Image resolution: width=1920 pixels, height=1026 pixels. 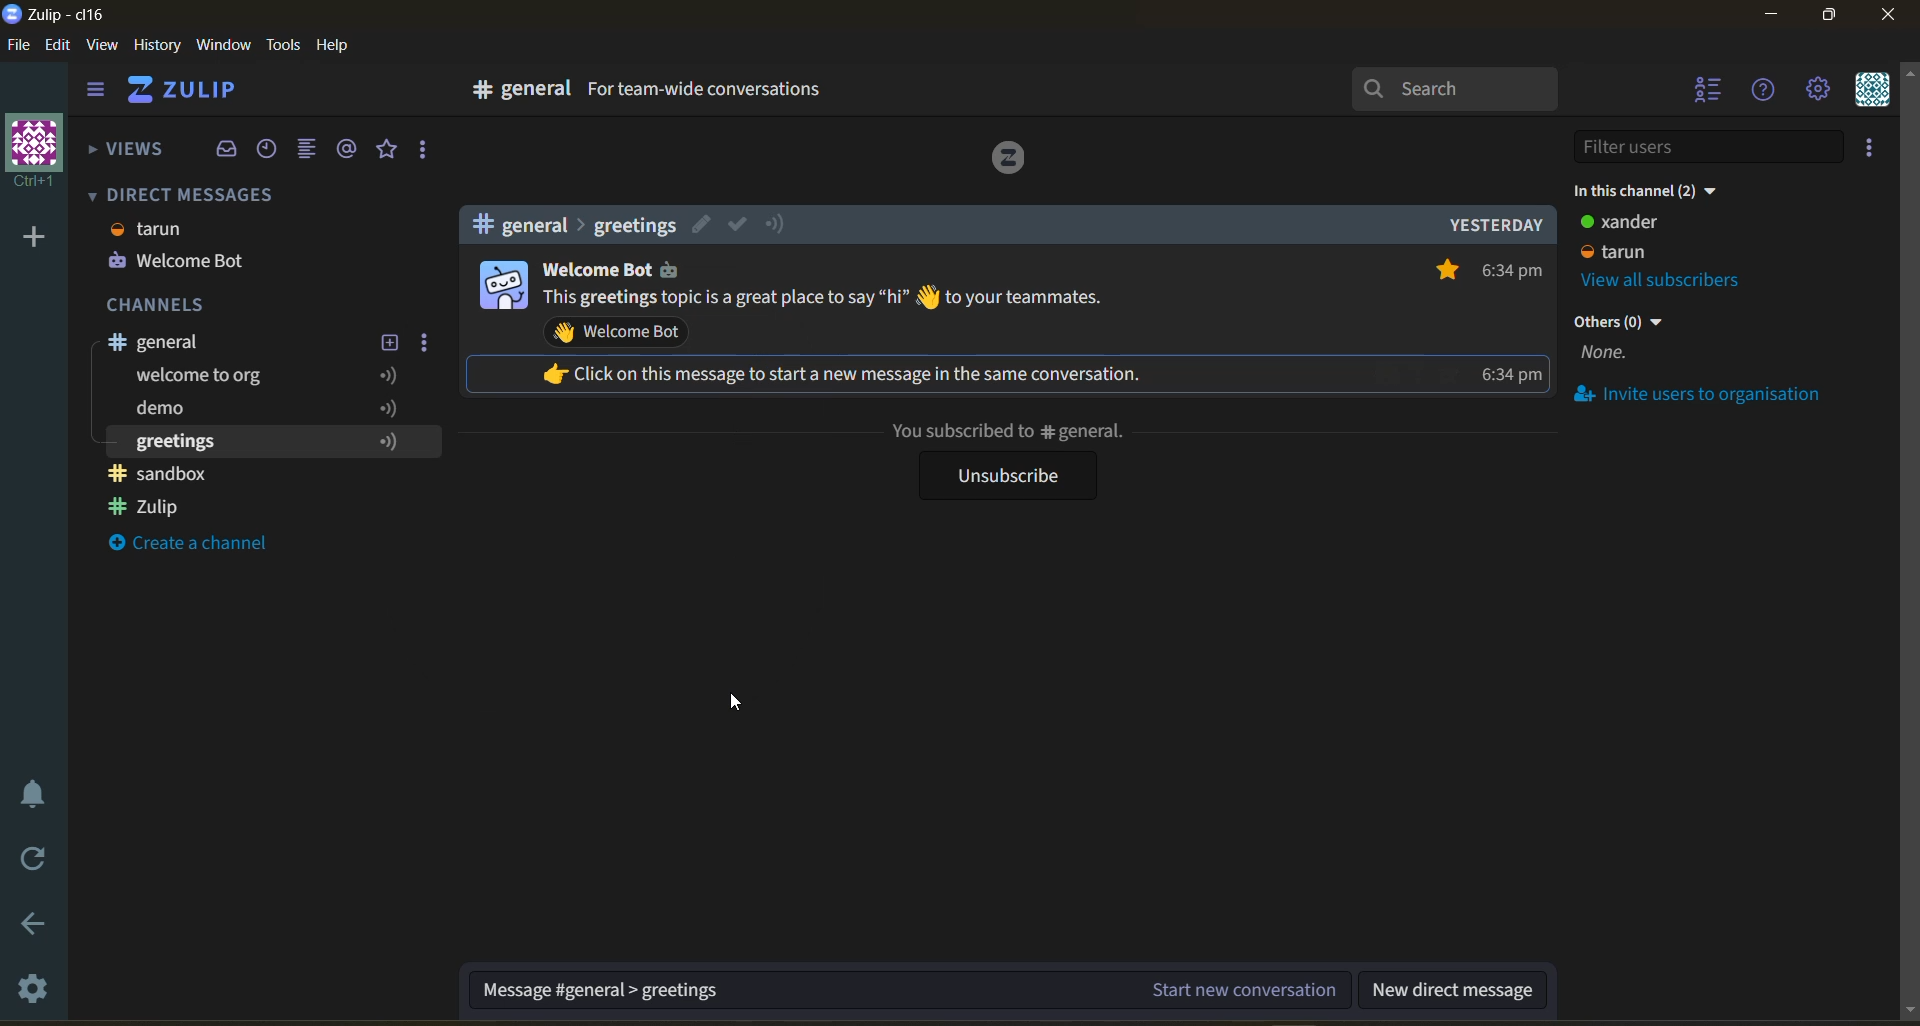 I want to click on new direct message, so click(x=1453, y=986).